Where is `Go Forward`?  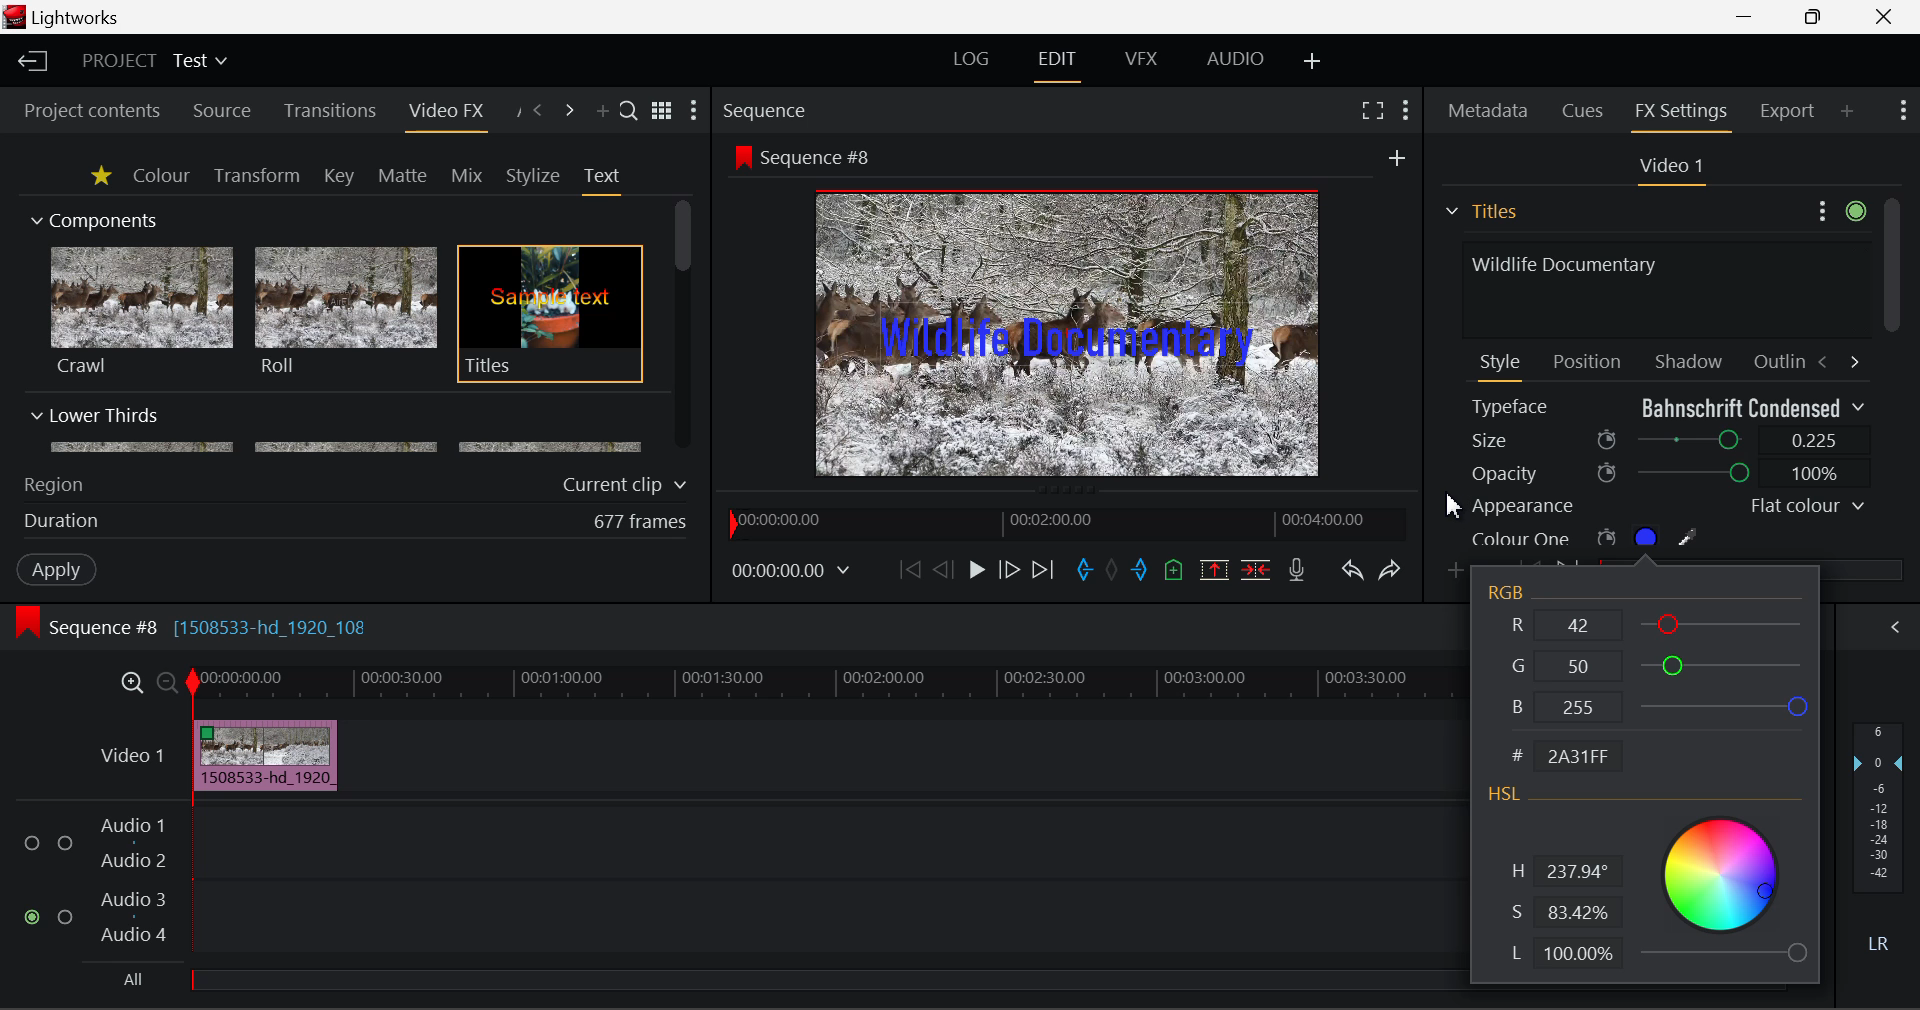
Go Forward is located at coordinates (1008, 571).